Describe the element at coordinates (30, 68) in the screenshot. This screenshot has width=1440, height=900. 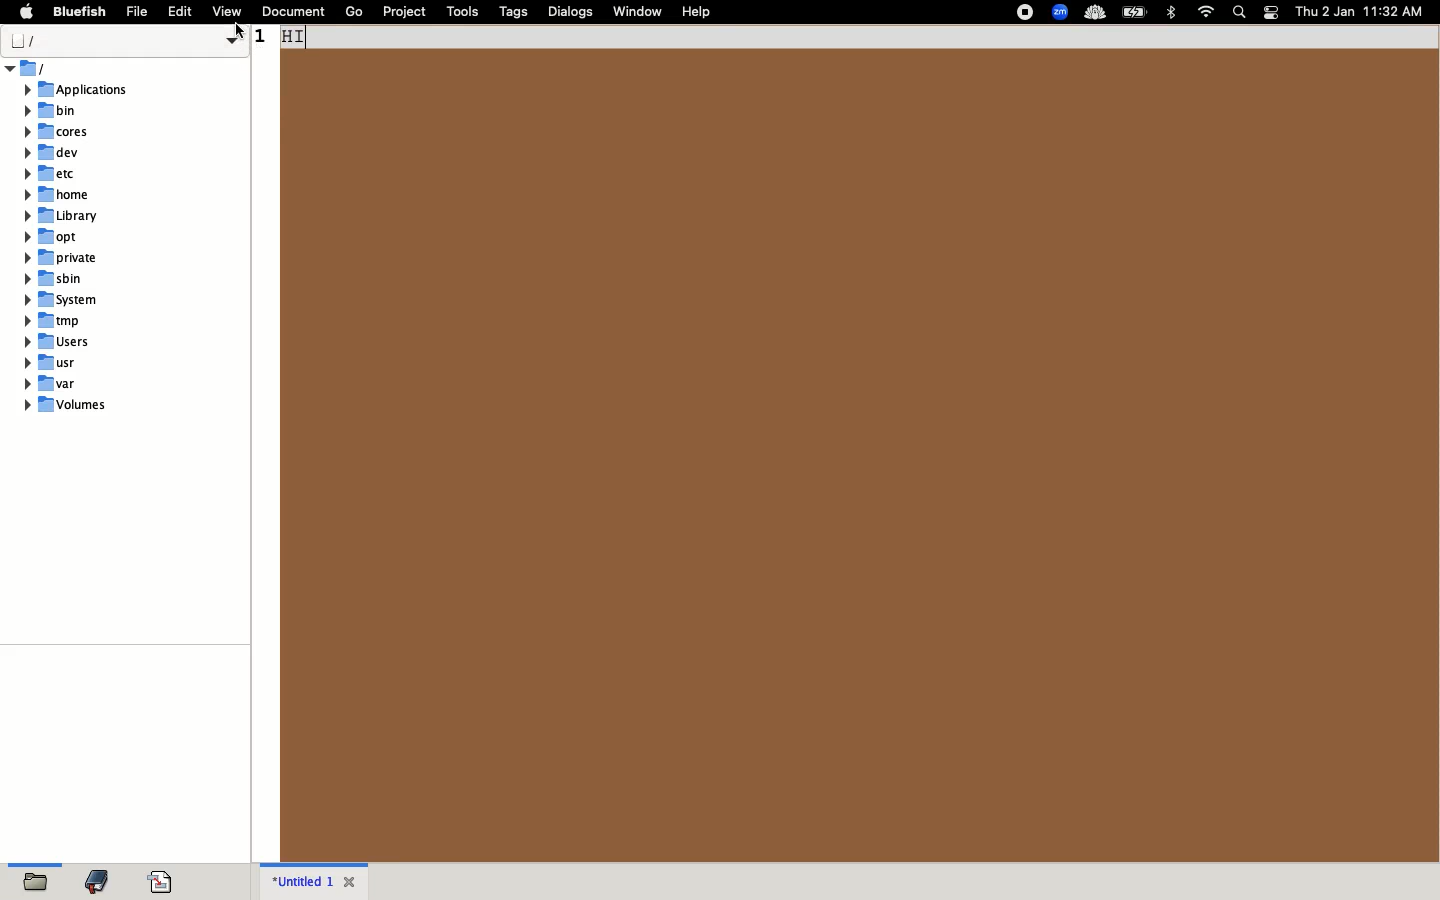
I see `users` at that location.